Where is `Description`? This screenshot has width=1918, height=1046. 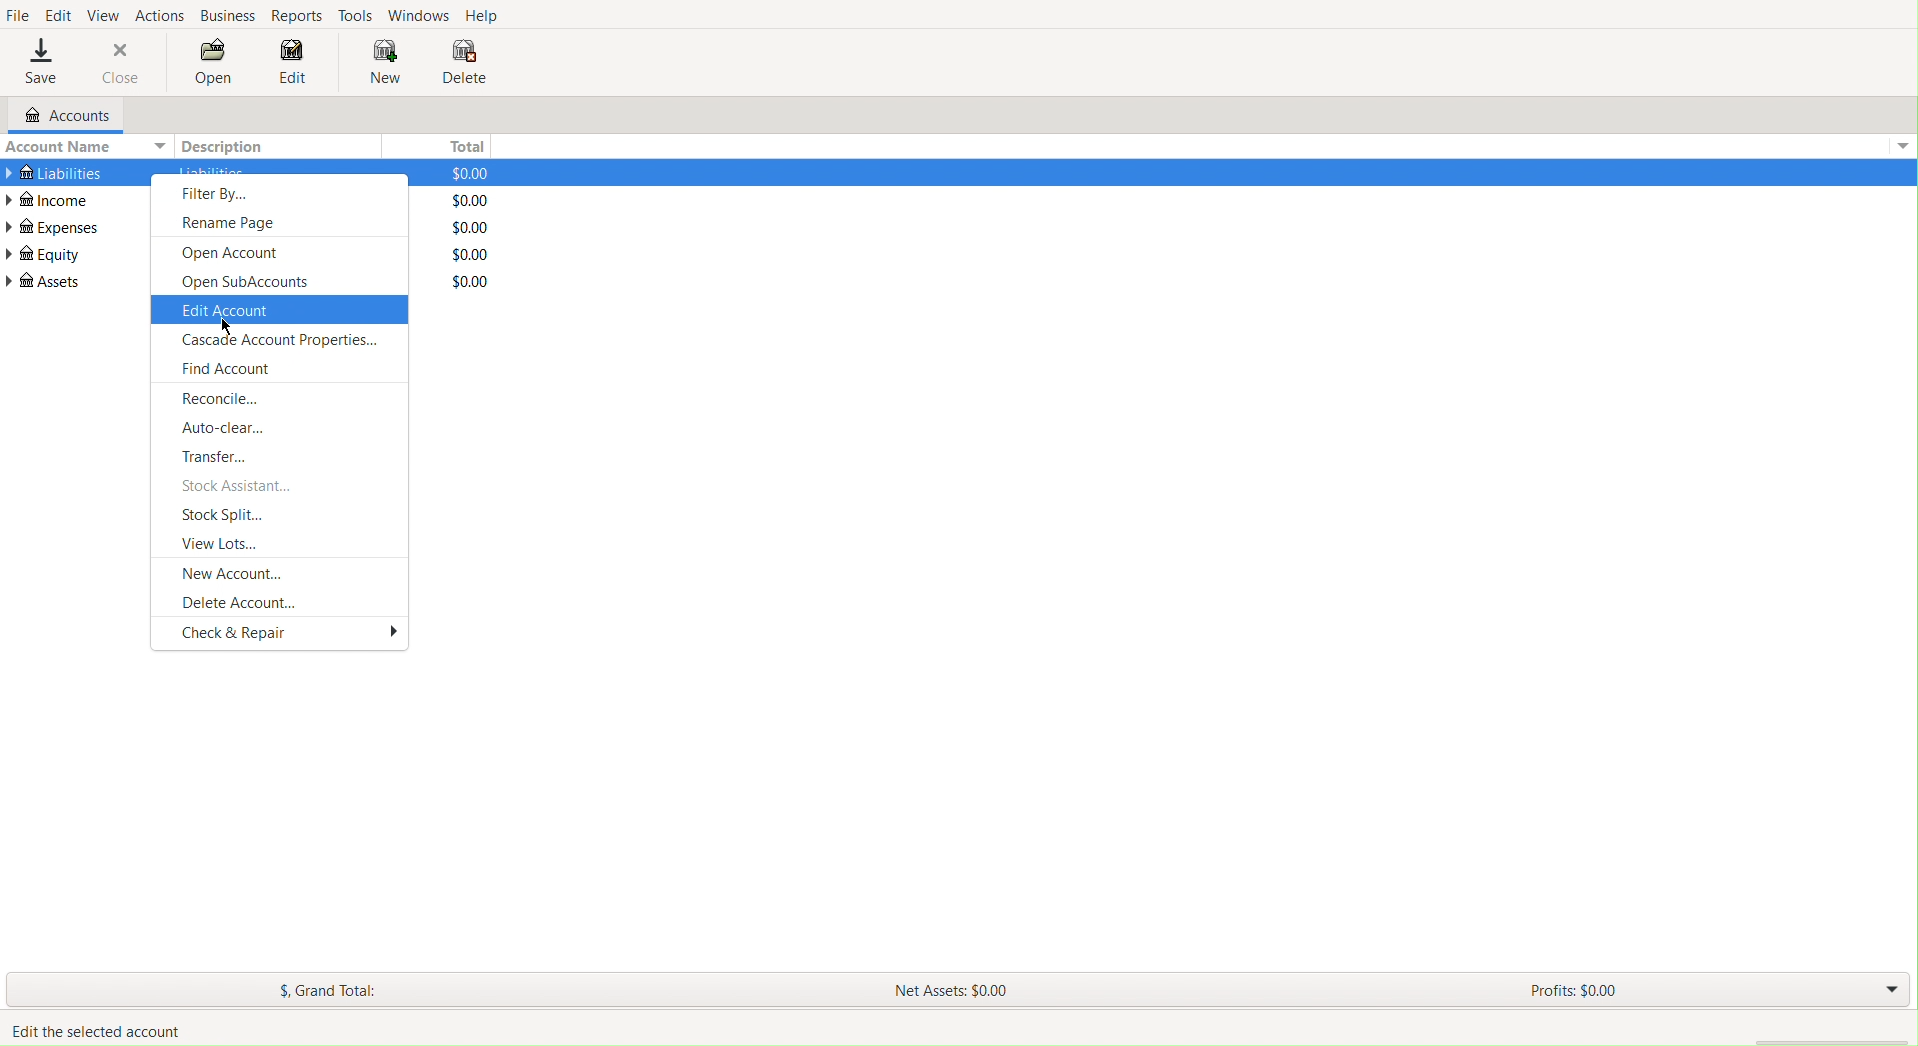 Description is located at coordinates (228, 146).